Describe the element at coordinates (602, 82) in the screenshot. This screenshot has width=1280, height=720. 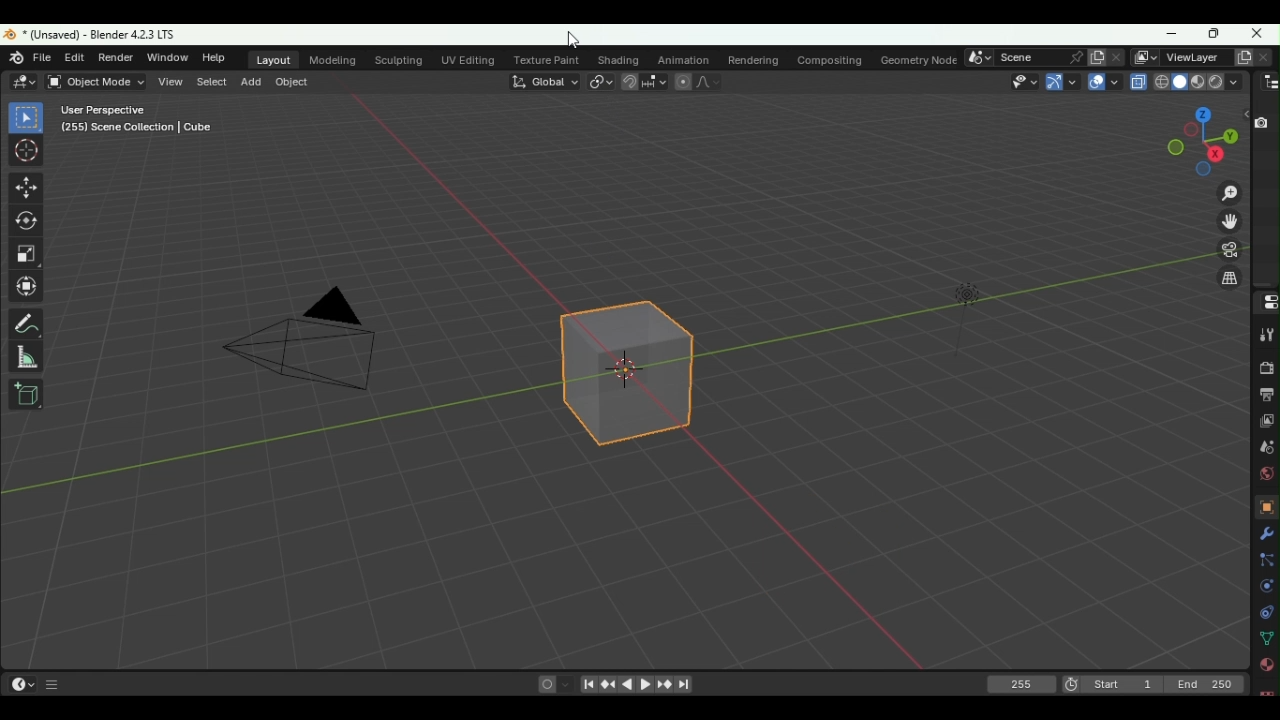
I see `Transformation pivot point` at that location.